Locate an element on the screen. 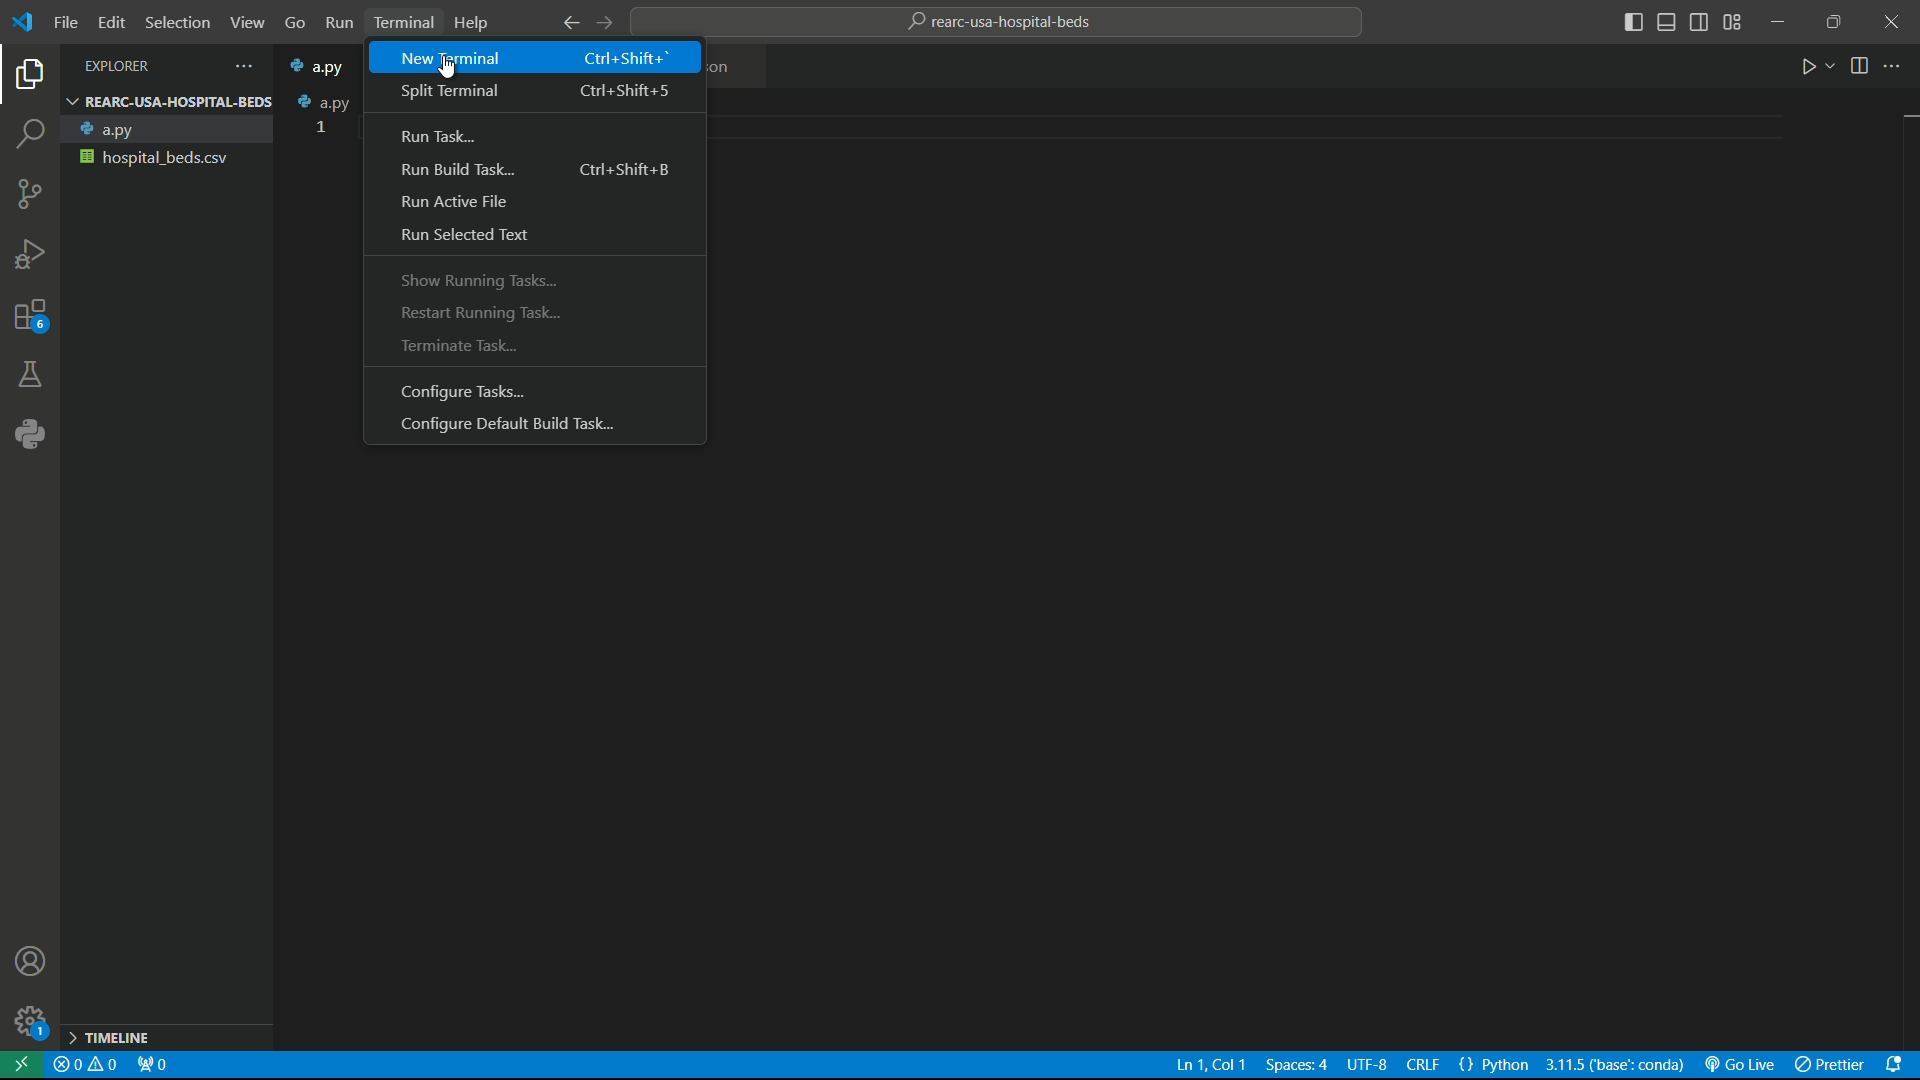 This screenshot has width=1920, height=1080. testing is located at coordinates (29, 373).